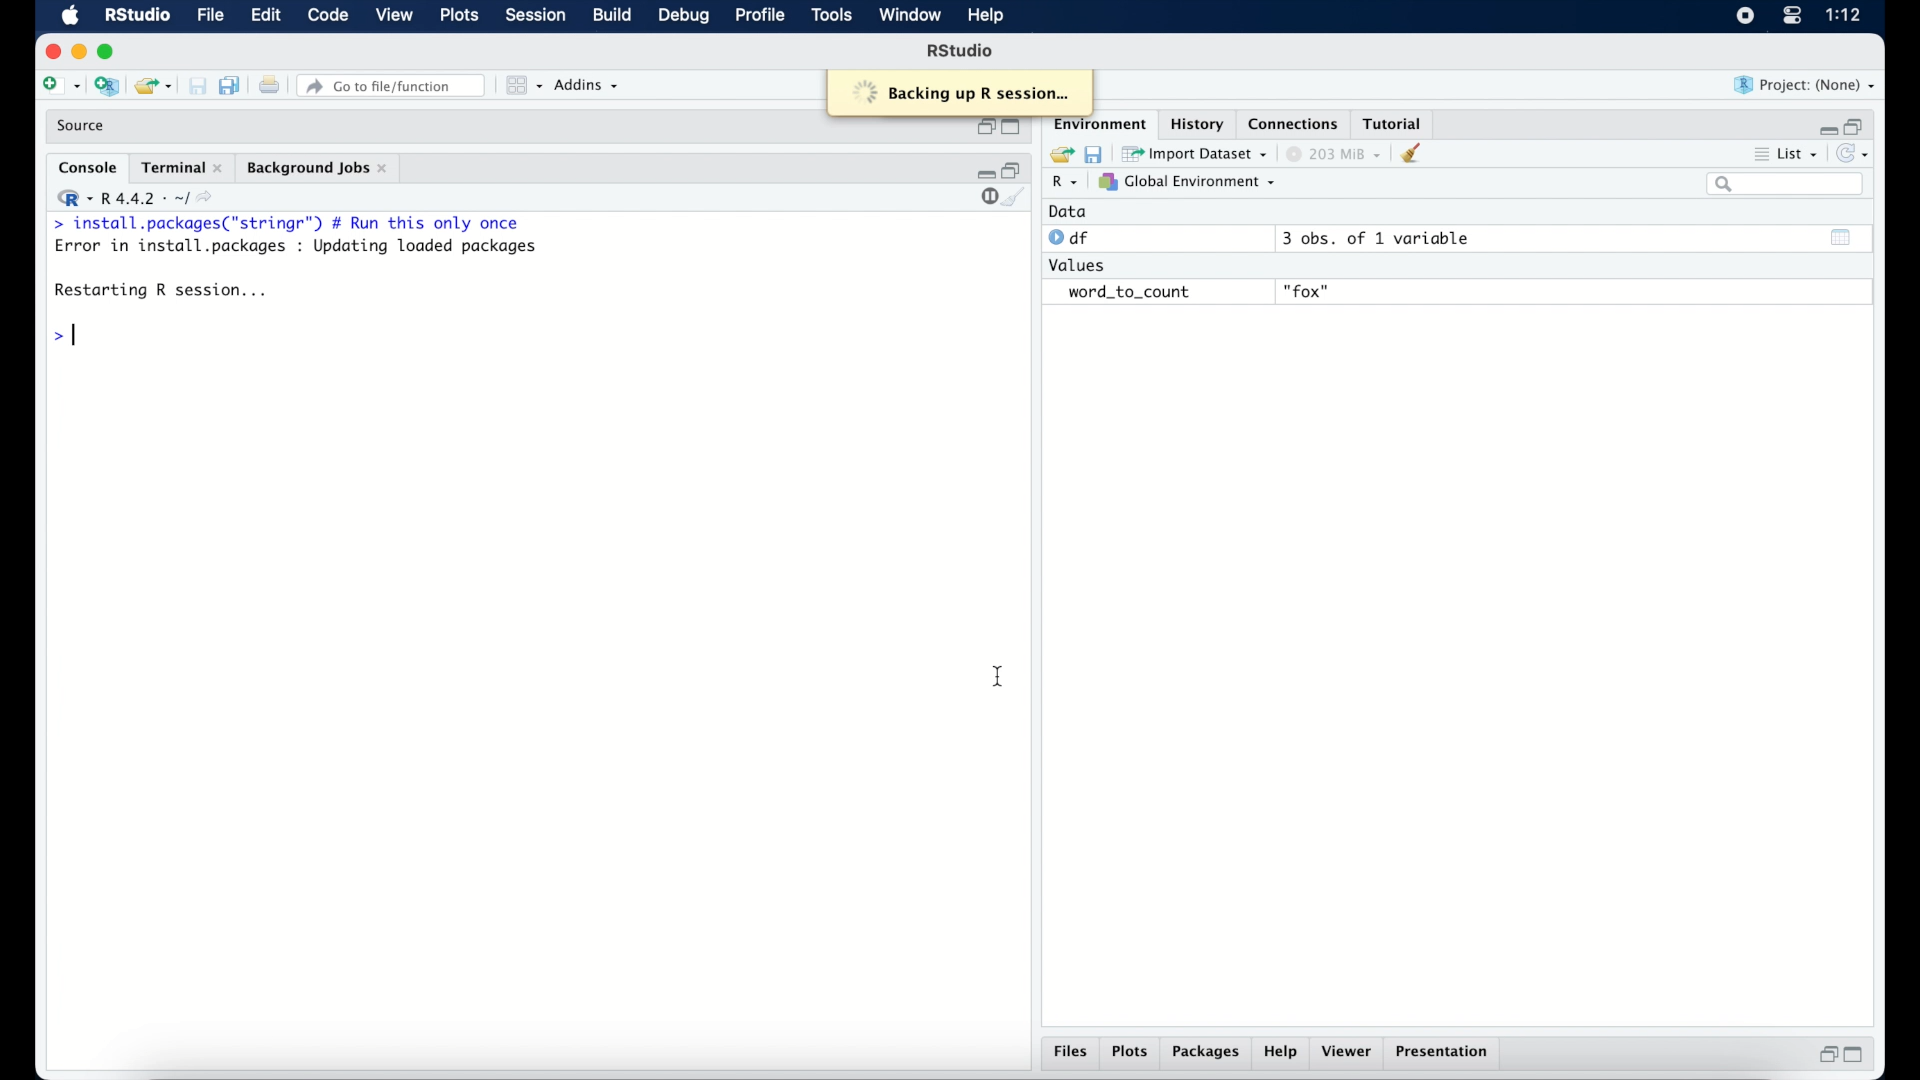  Describe the element at coordinates (157, 87) in the screenshot. I see `load existing project` at that location.